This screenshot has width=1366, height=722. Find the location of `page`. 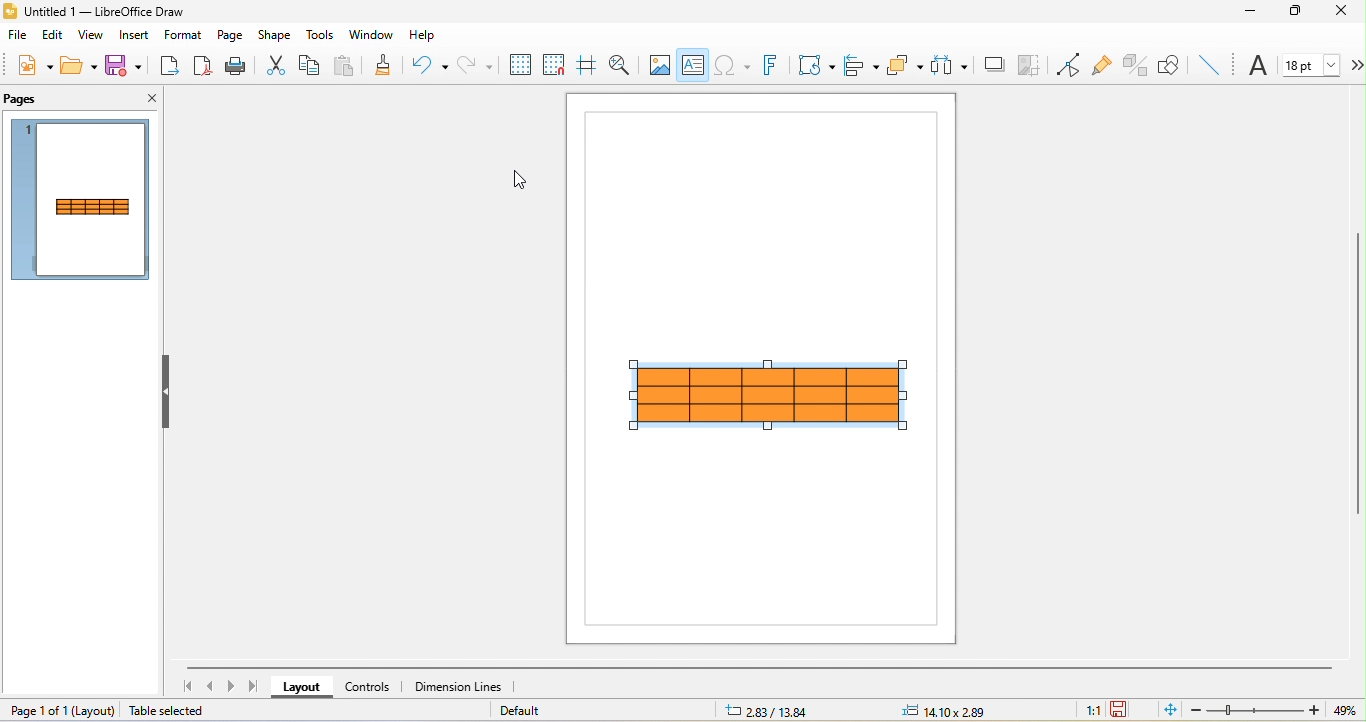

page is located at coordinates (231, 37).